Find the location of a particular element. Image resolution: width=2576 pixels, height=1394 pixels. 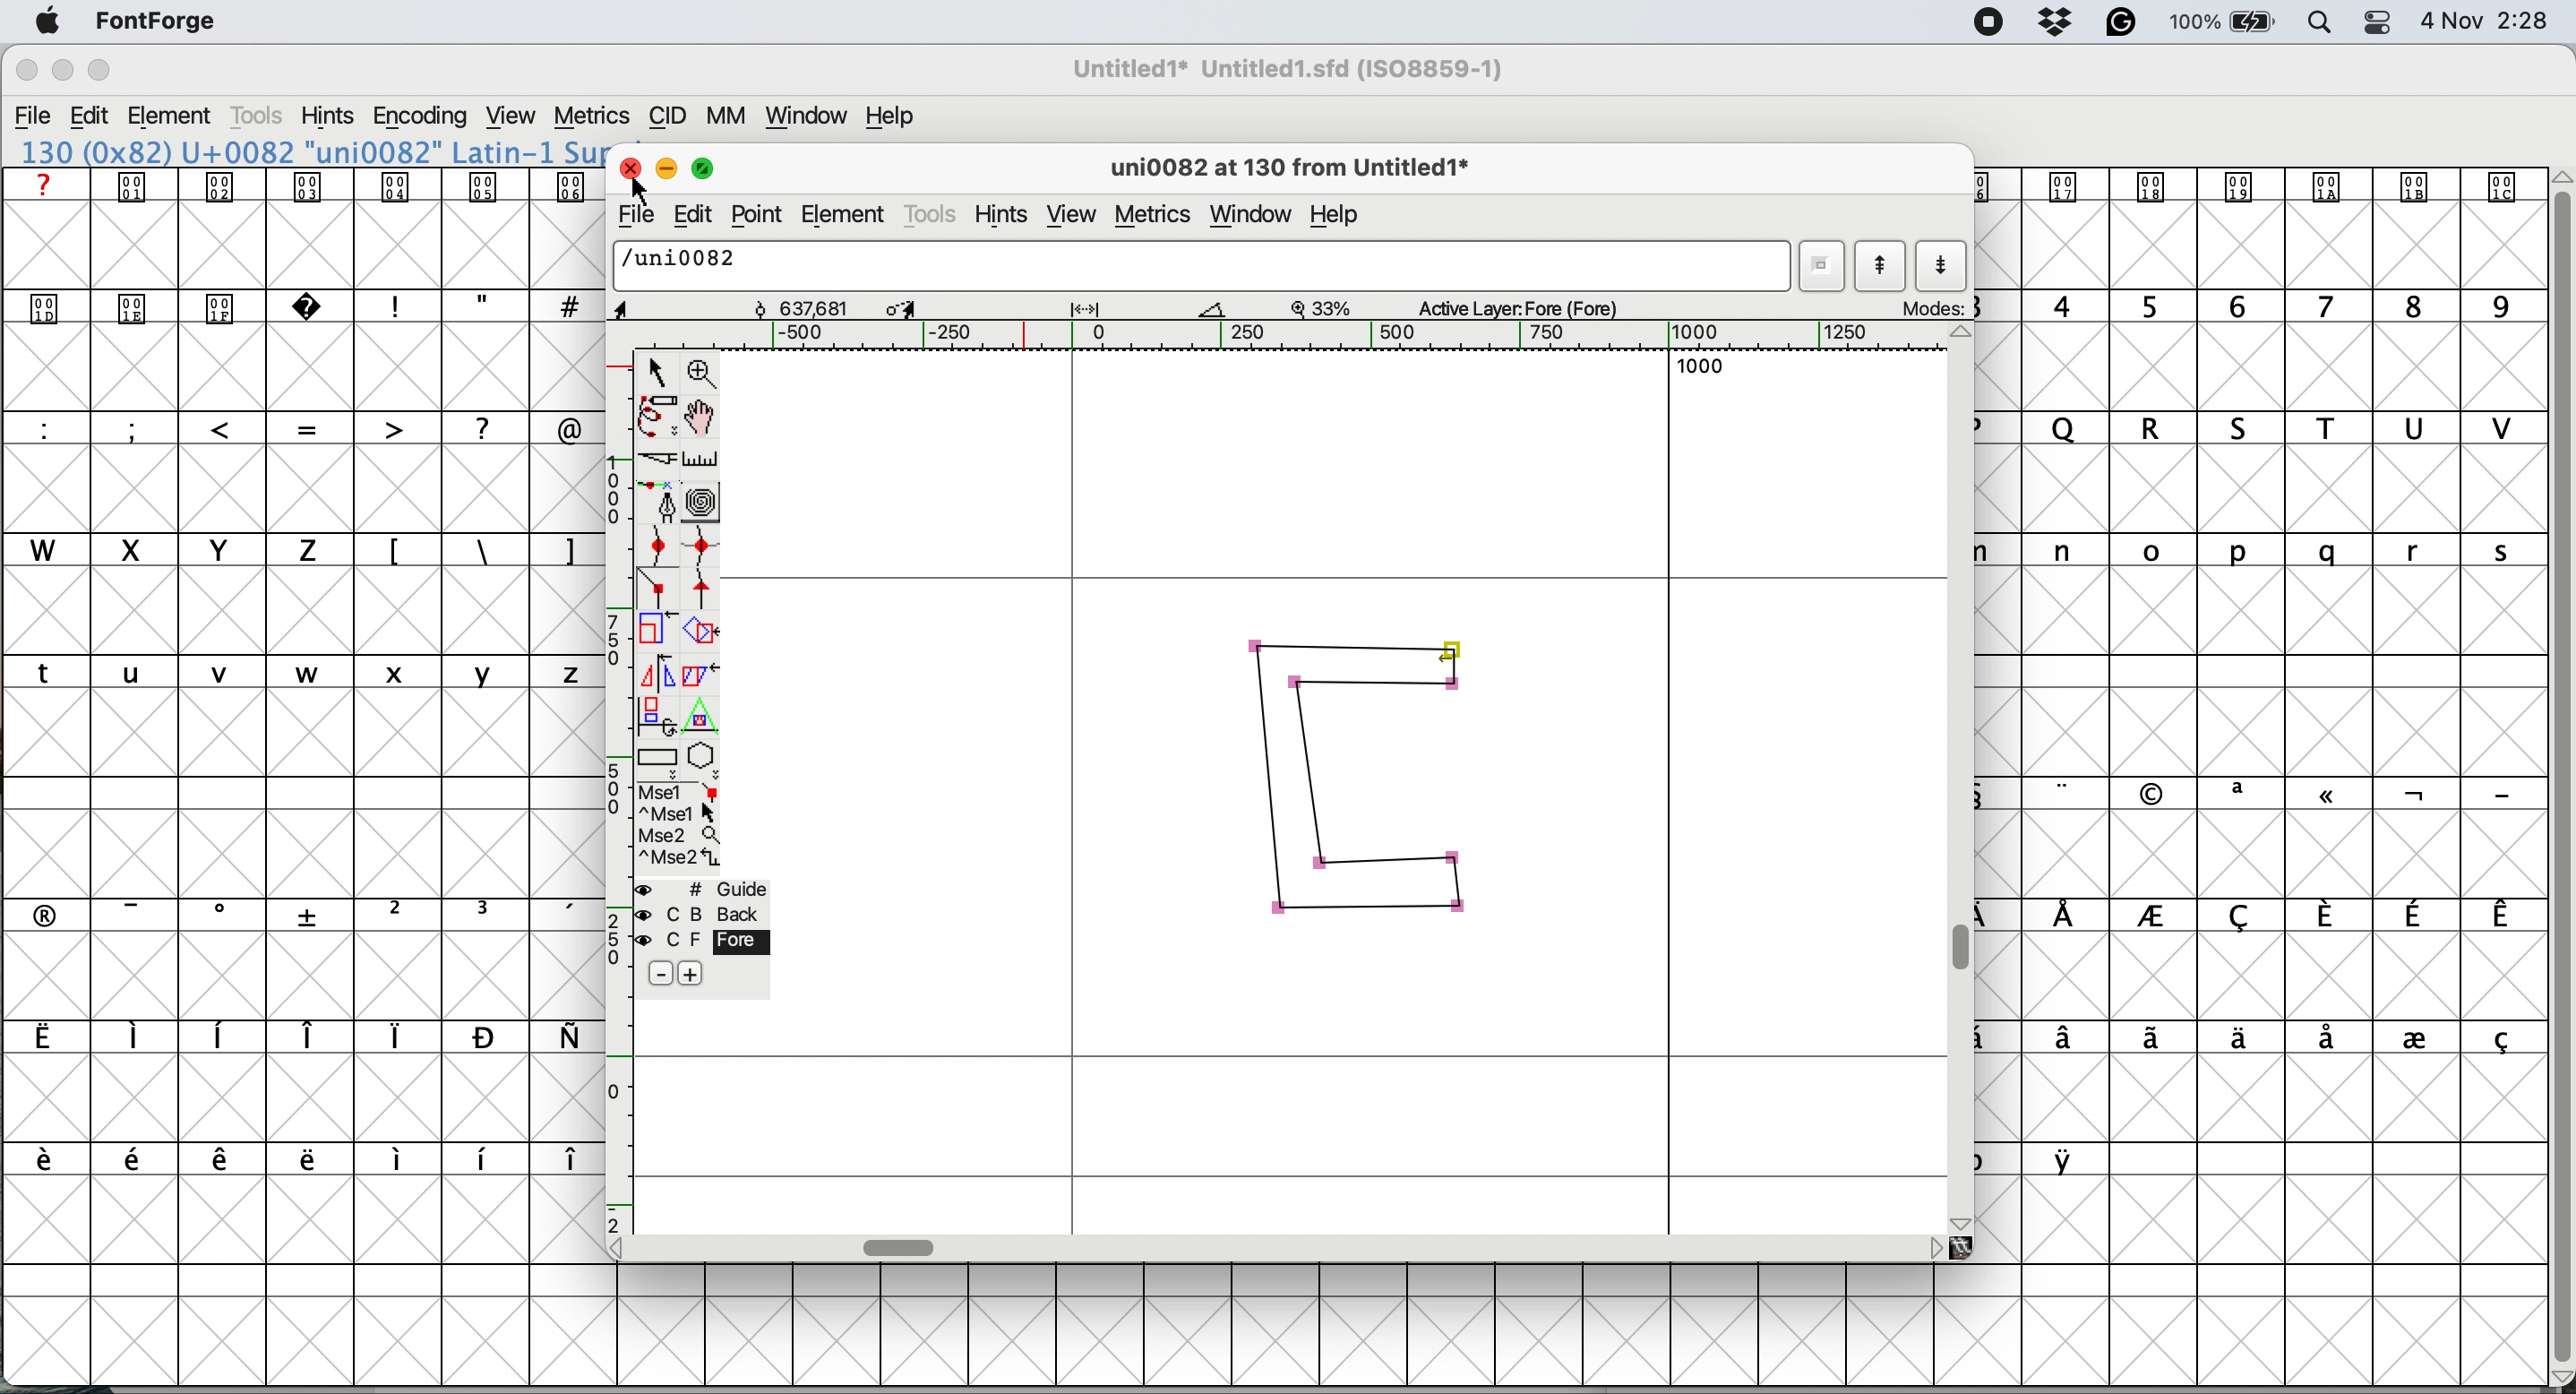

remove is located at coordinates (663, 975).